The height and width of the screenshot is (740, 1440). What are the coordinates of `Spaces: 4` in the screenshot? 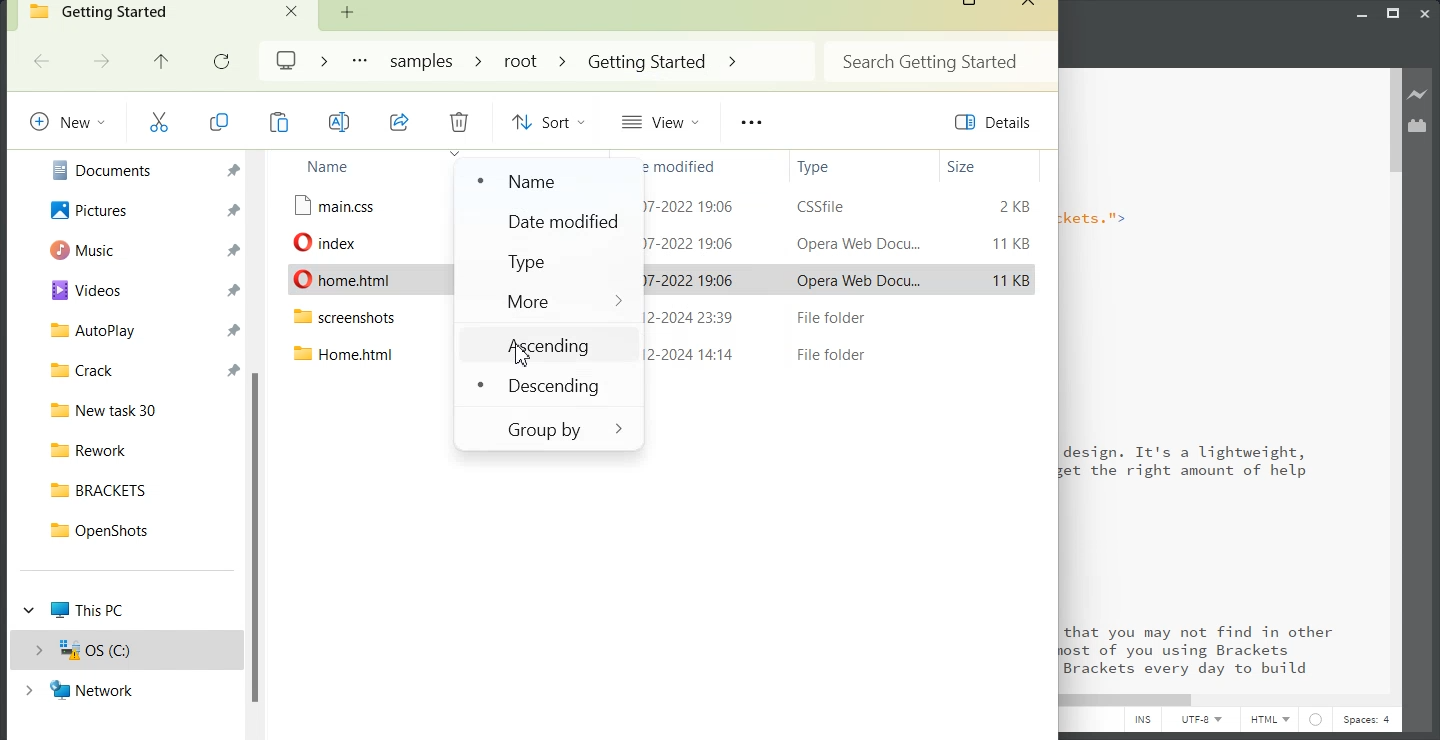 It's located at (1369, 722).